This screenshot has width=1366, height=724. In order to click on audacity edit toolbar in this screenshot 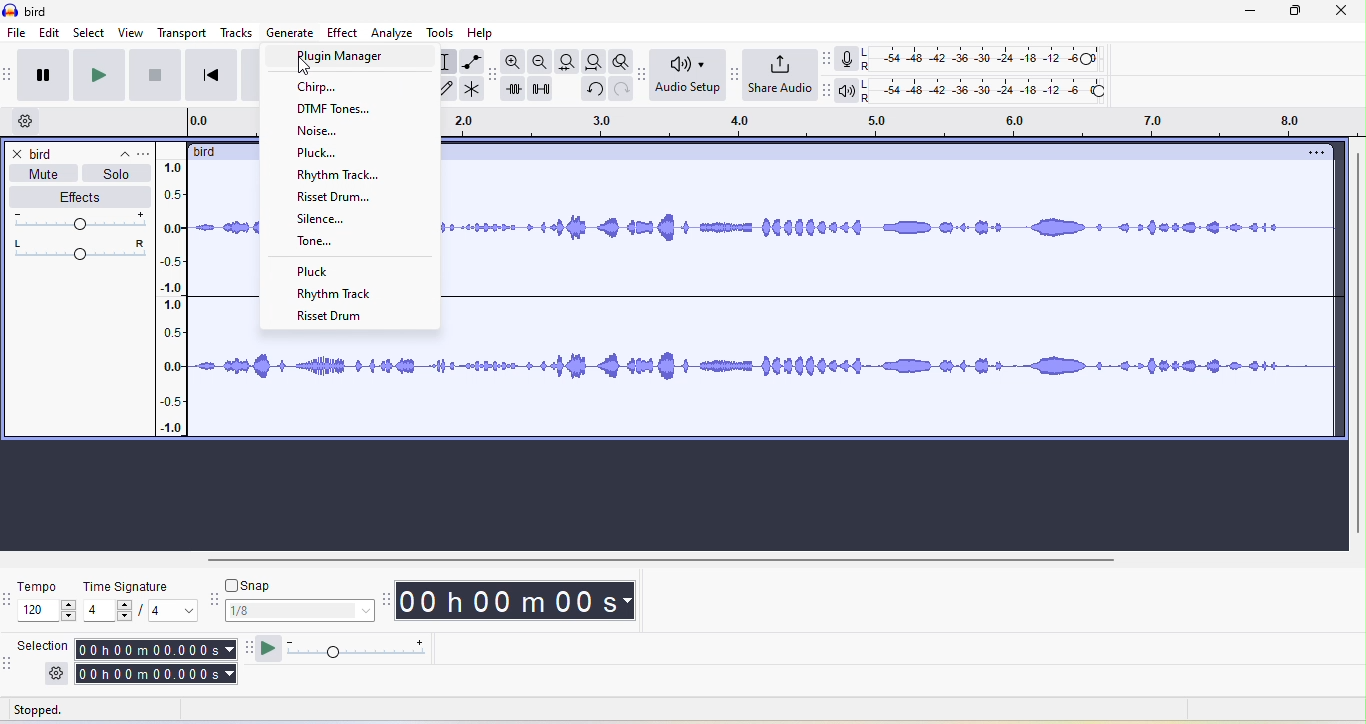, I will do `click(497, 79)`.